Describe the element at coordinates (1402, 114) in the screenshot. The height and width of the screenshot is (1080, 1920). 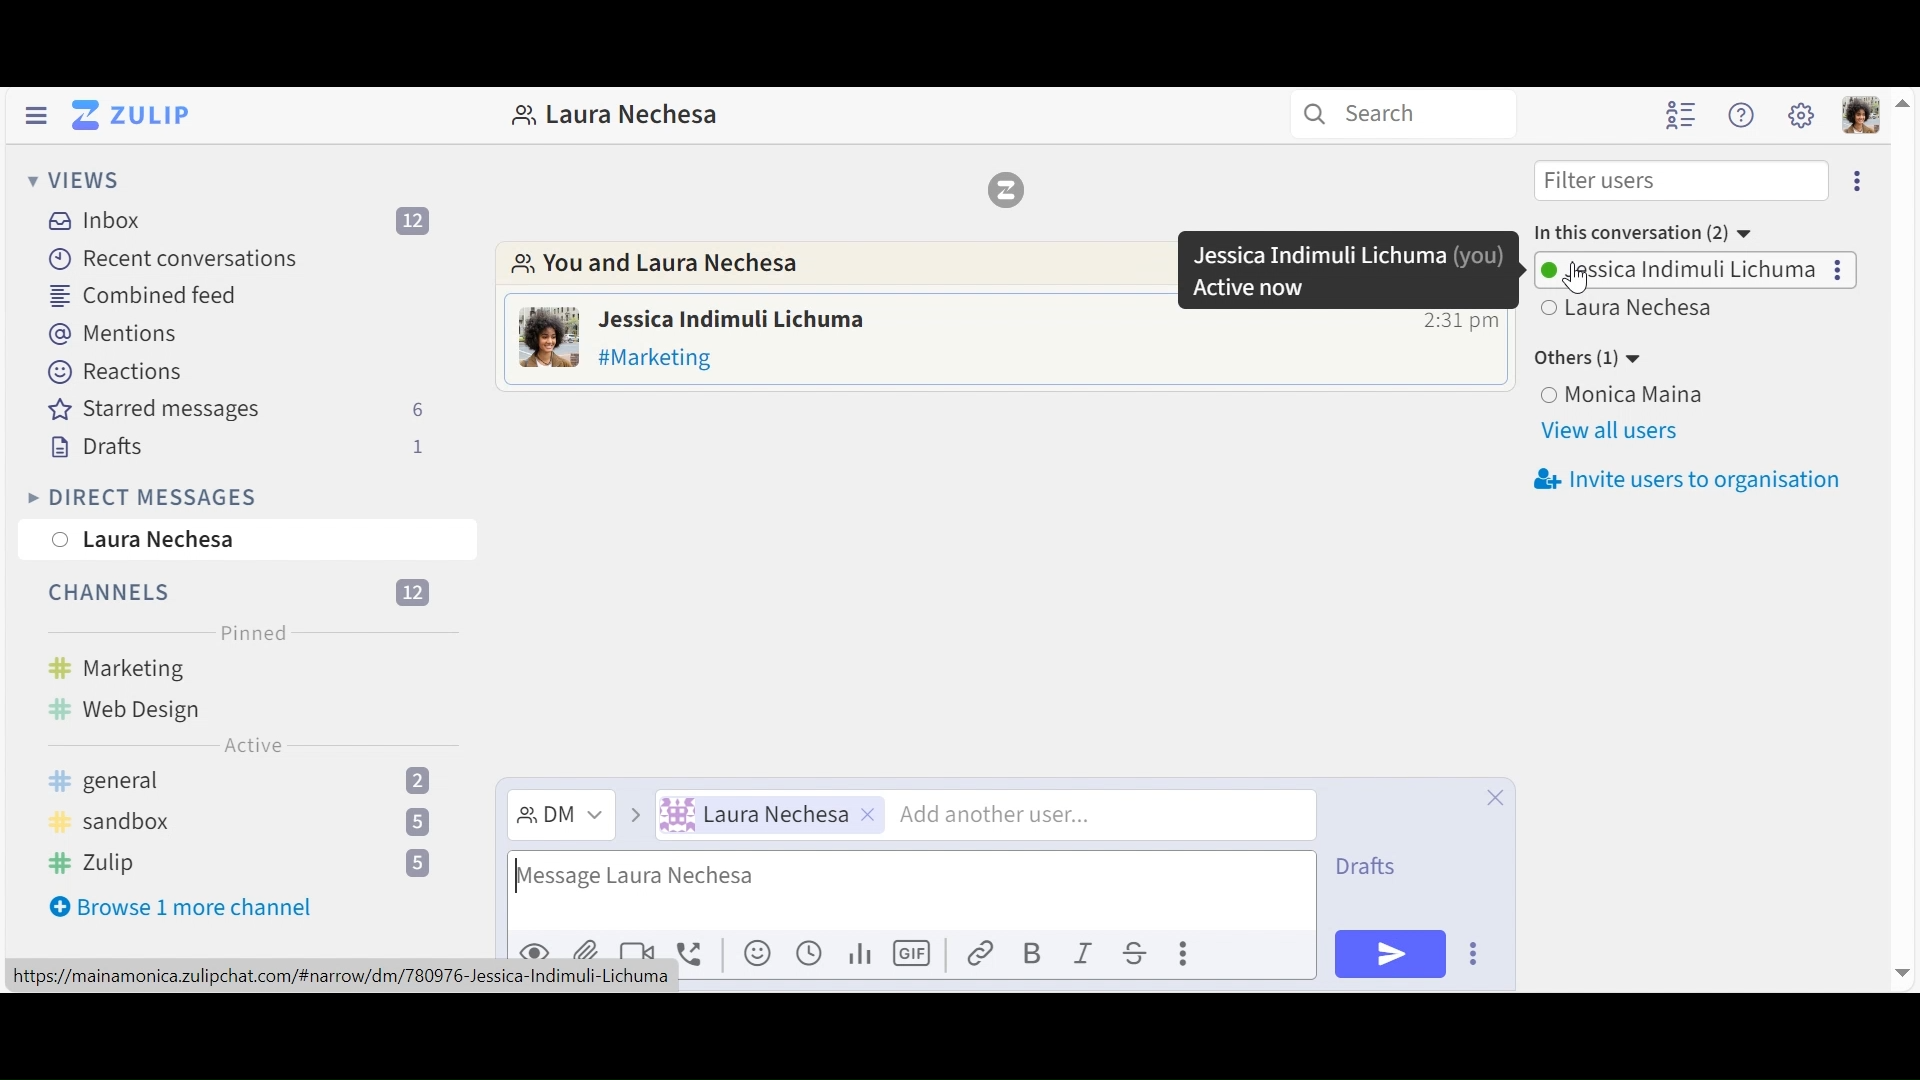
I see `Search` at that location.